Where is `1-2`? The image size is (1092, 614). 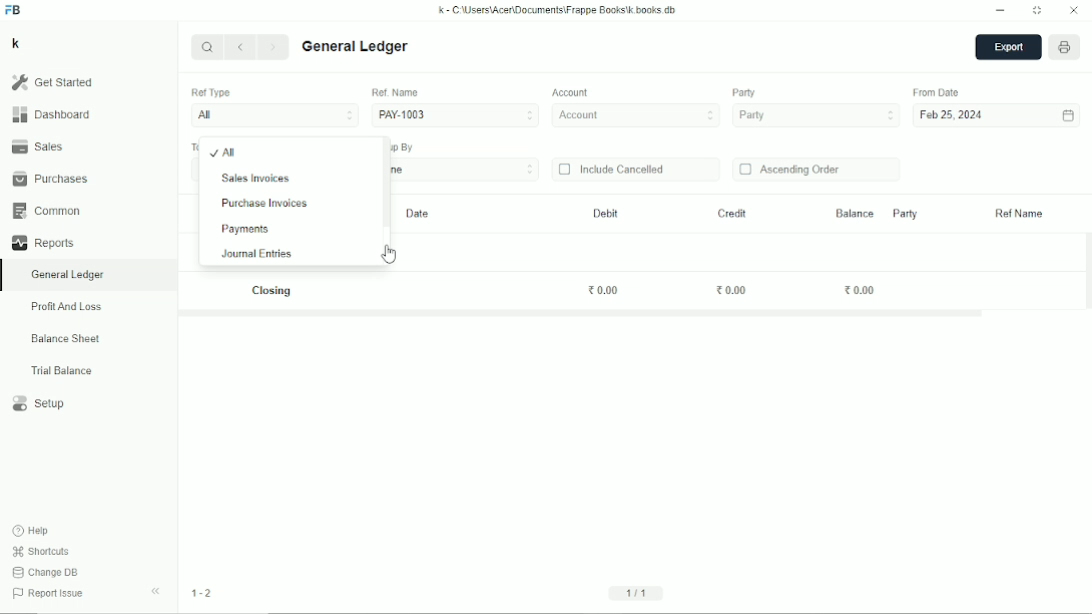 1-2 is located at coordinates (202, 593).